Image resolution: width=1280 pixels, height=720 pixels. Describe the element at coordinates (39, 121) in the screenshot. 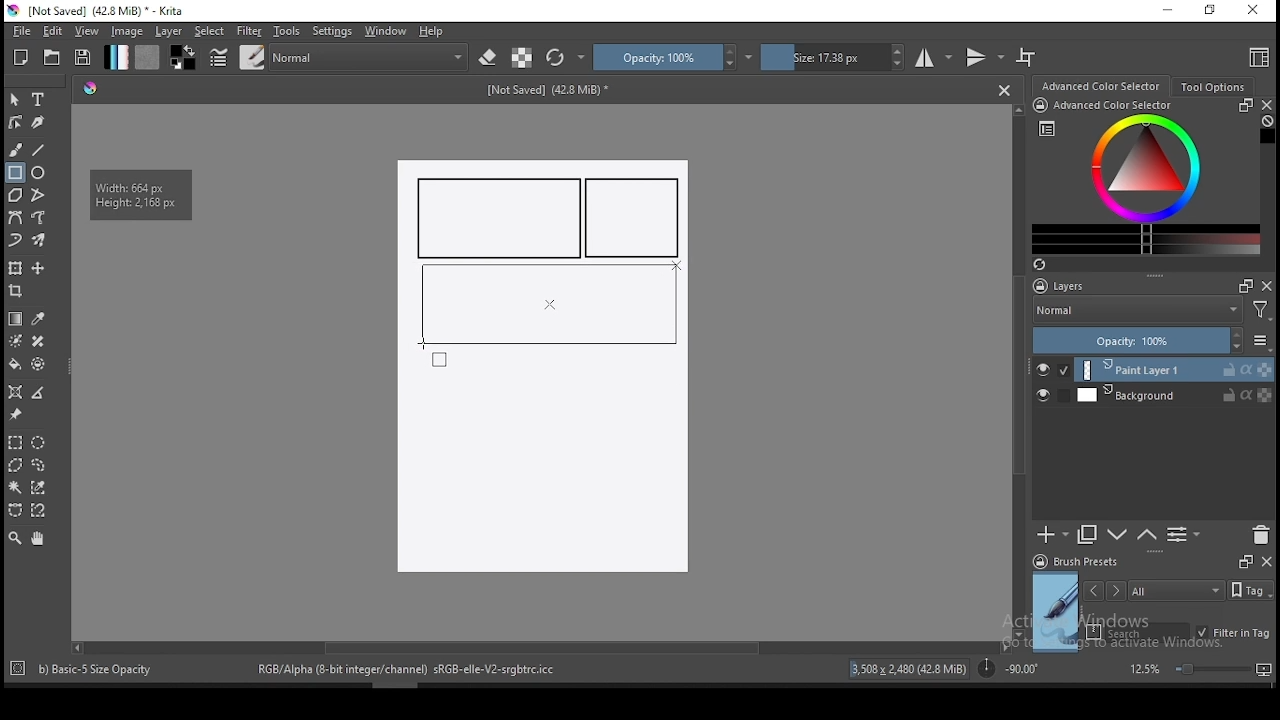

I see `calligraphy` at that location.